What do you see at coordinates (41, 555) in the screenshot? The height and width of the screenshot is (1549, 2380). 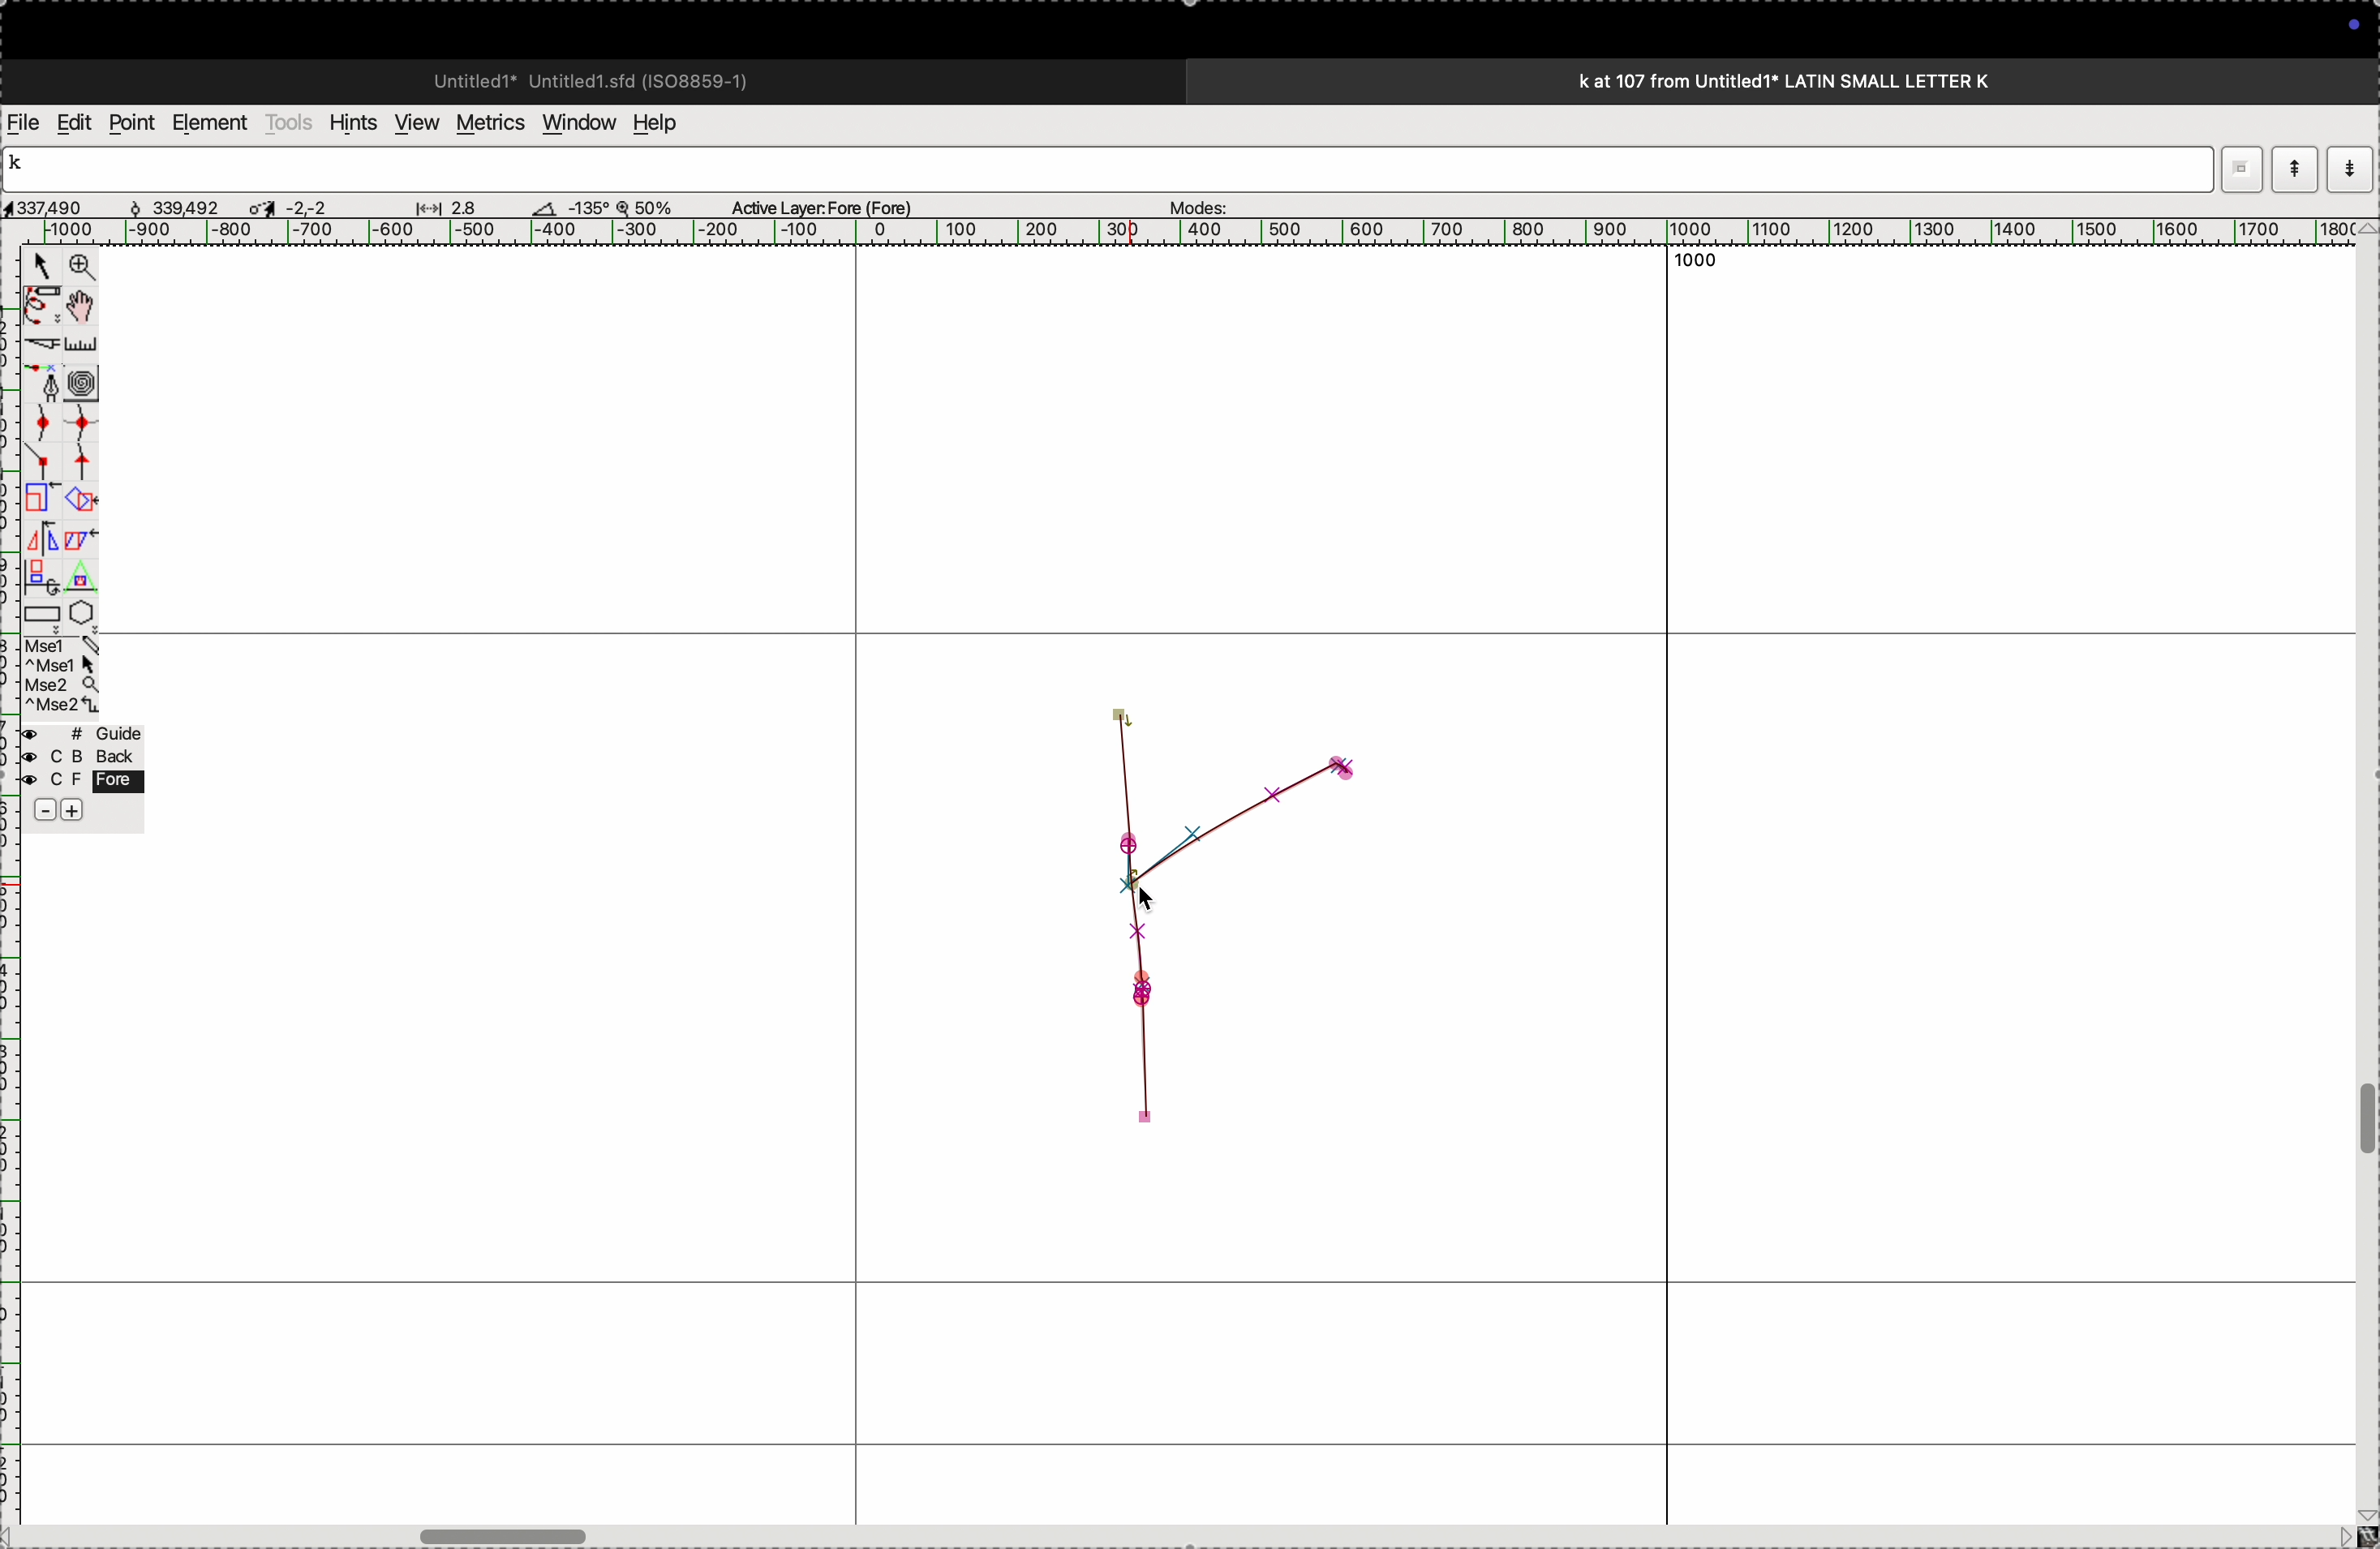 I see `mirror` at bounding box center [41, 555].